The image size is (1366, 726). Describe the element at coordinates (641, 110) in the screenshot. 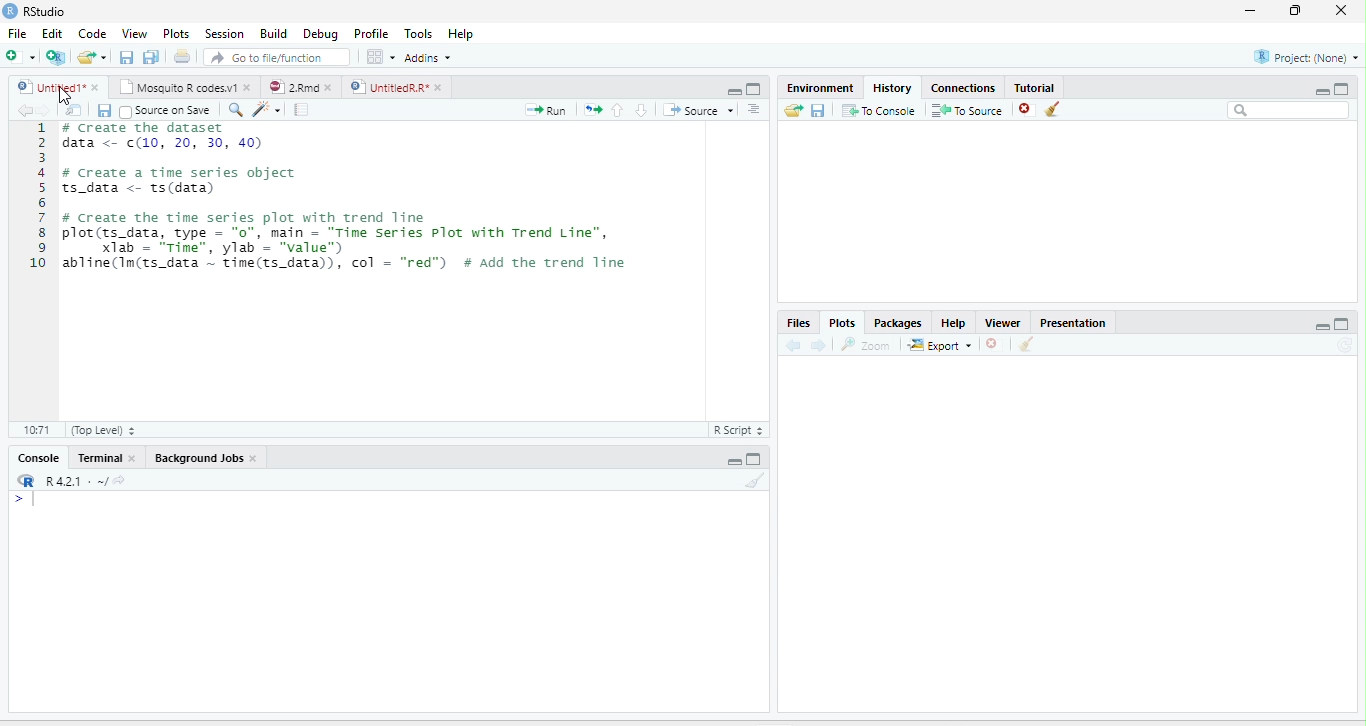

I see `Go to next section/chunk` at that location.